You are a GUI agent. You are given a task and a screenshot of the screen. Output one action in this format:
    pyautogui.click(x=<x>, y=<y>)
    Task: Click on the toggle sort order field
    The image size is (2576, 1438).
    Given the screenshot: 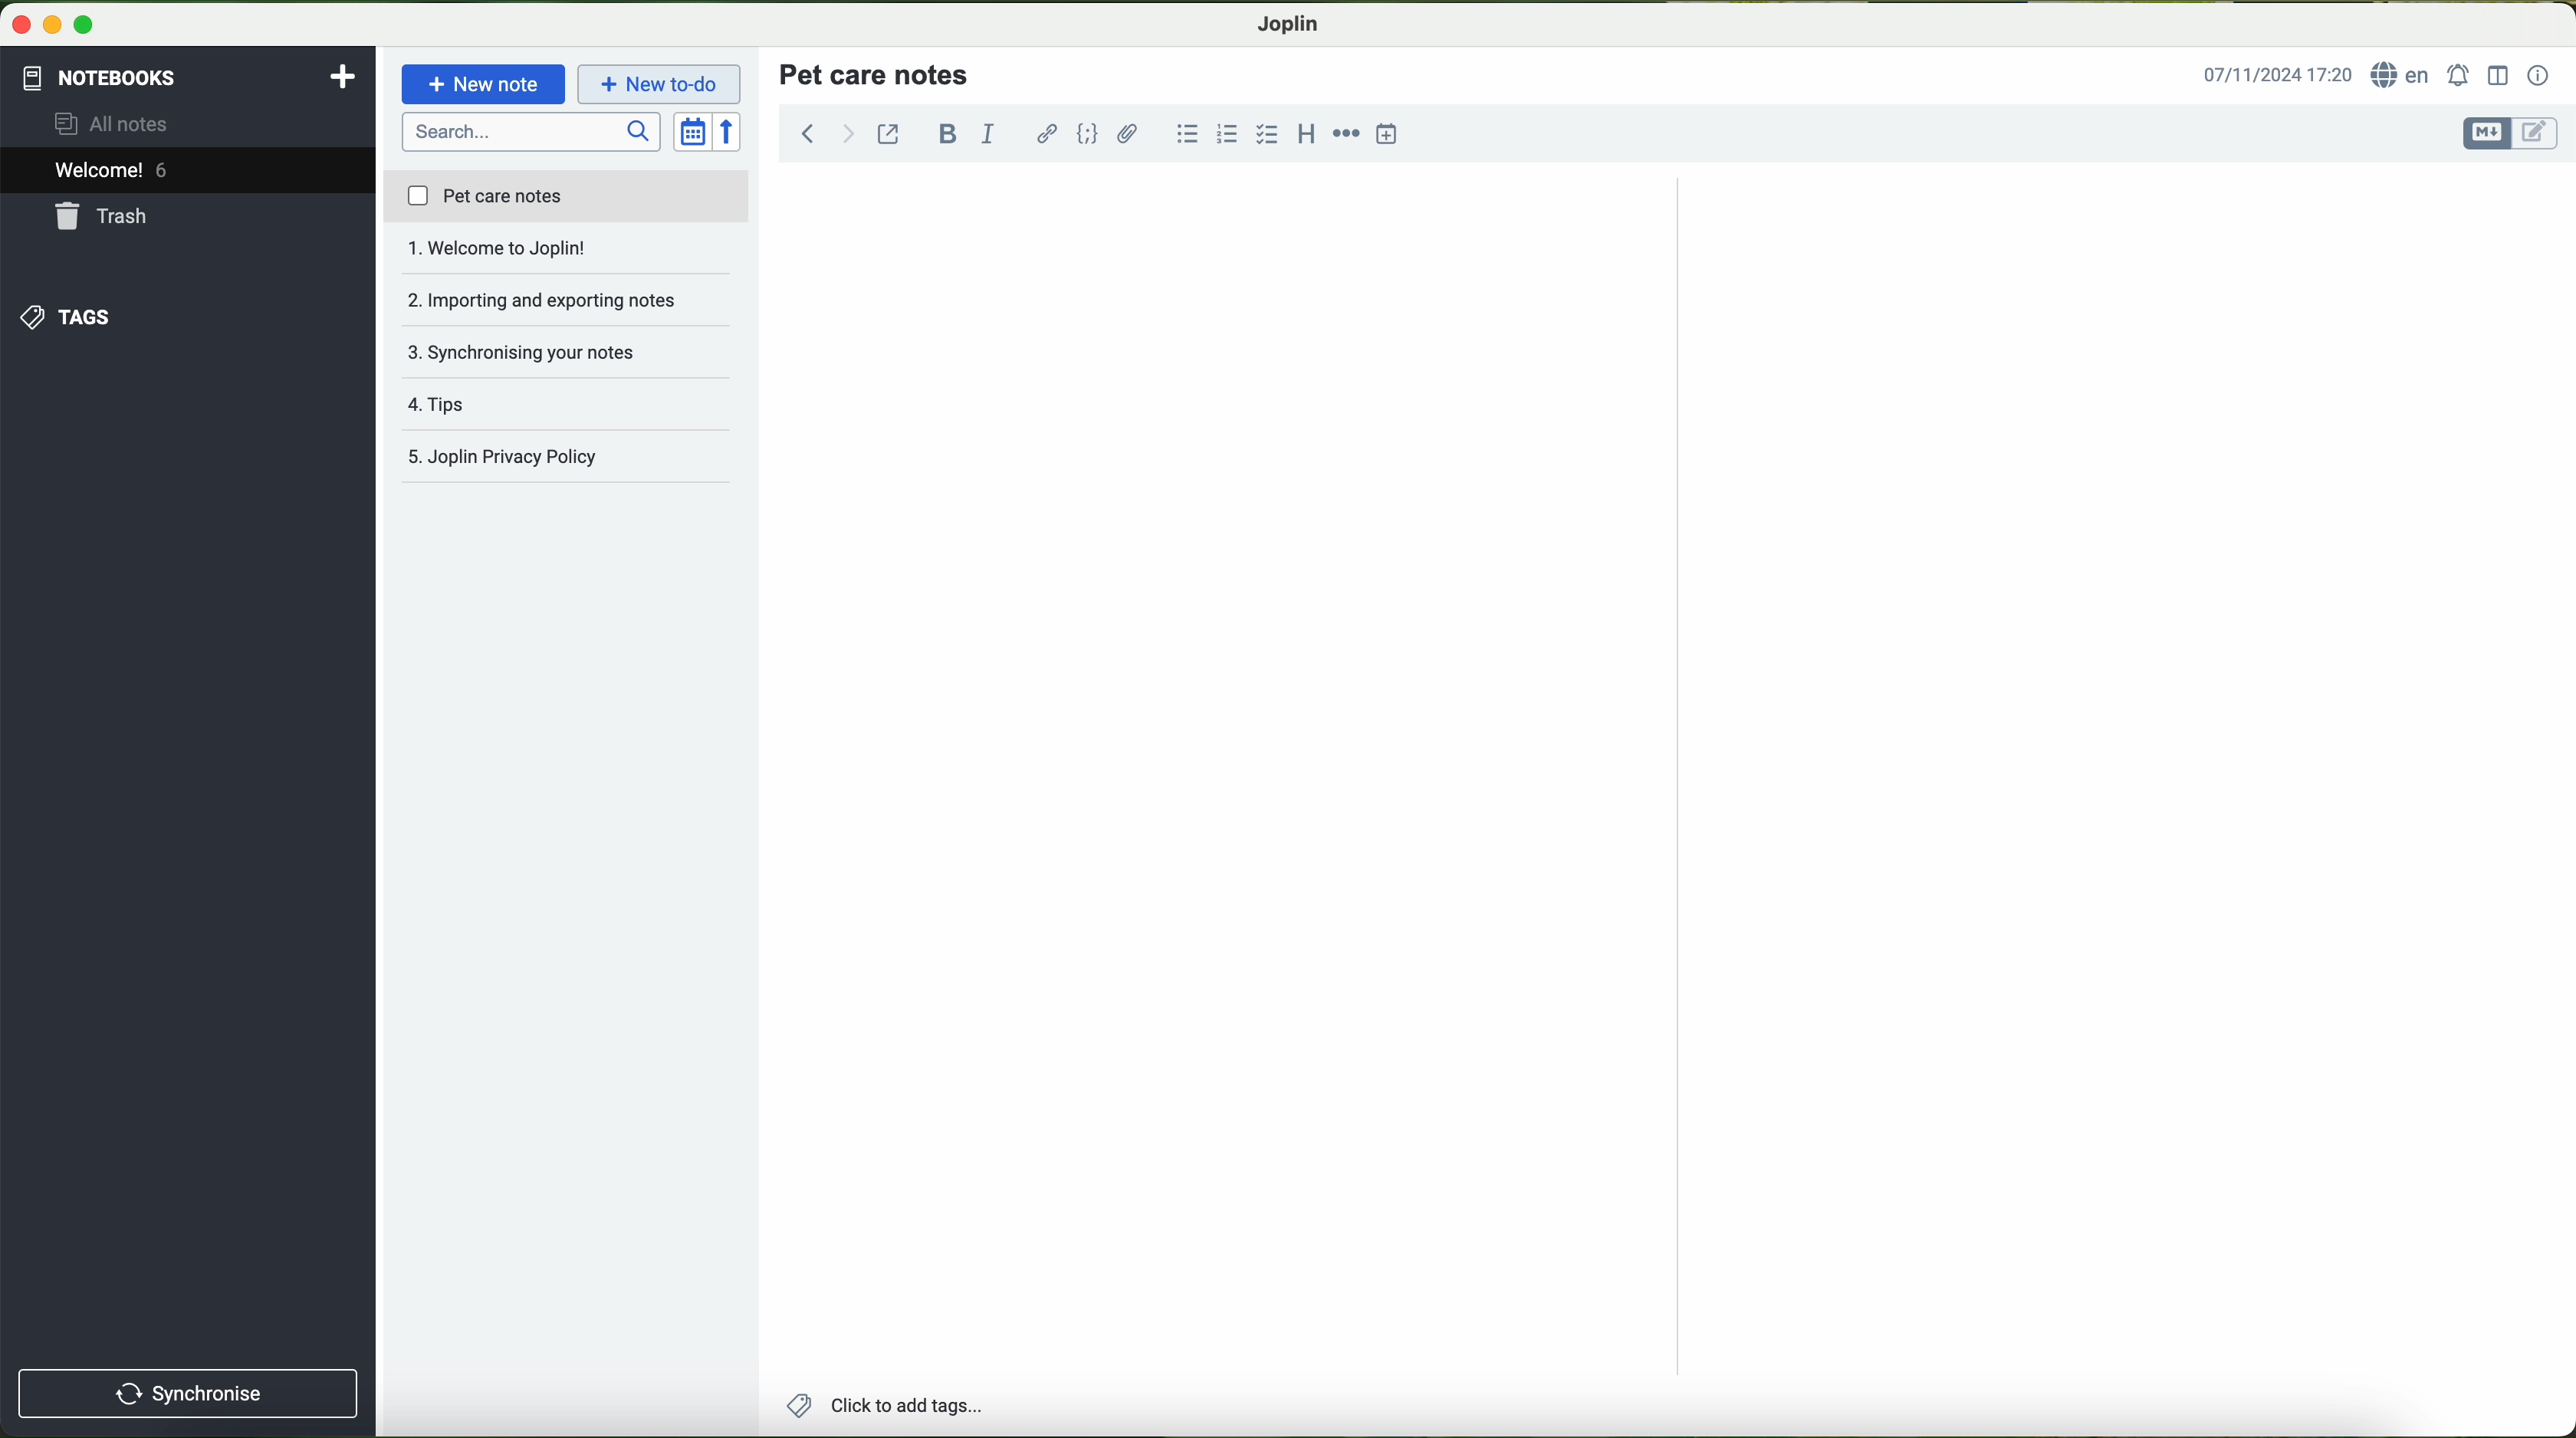 What is the action you would take?
    pyautogui.click(x=694, y=133)
    